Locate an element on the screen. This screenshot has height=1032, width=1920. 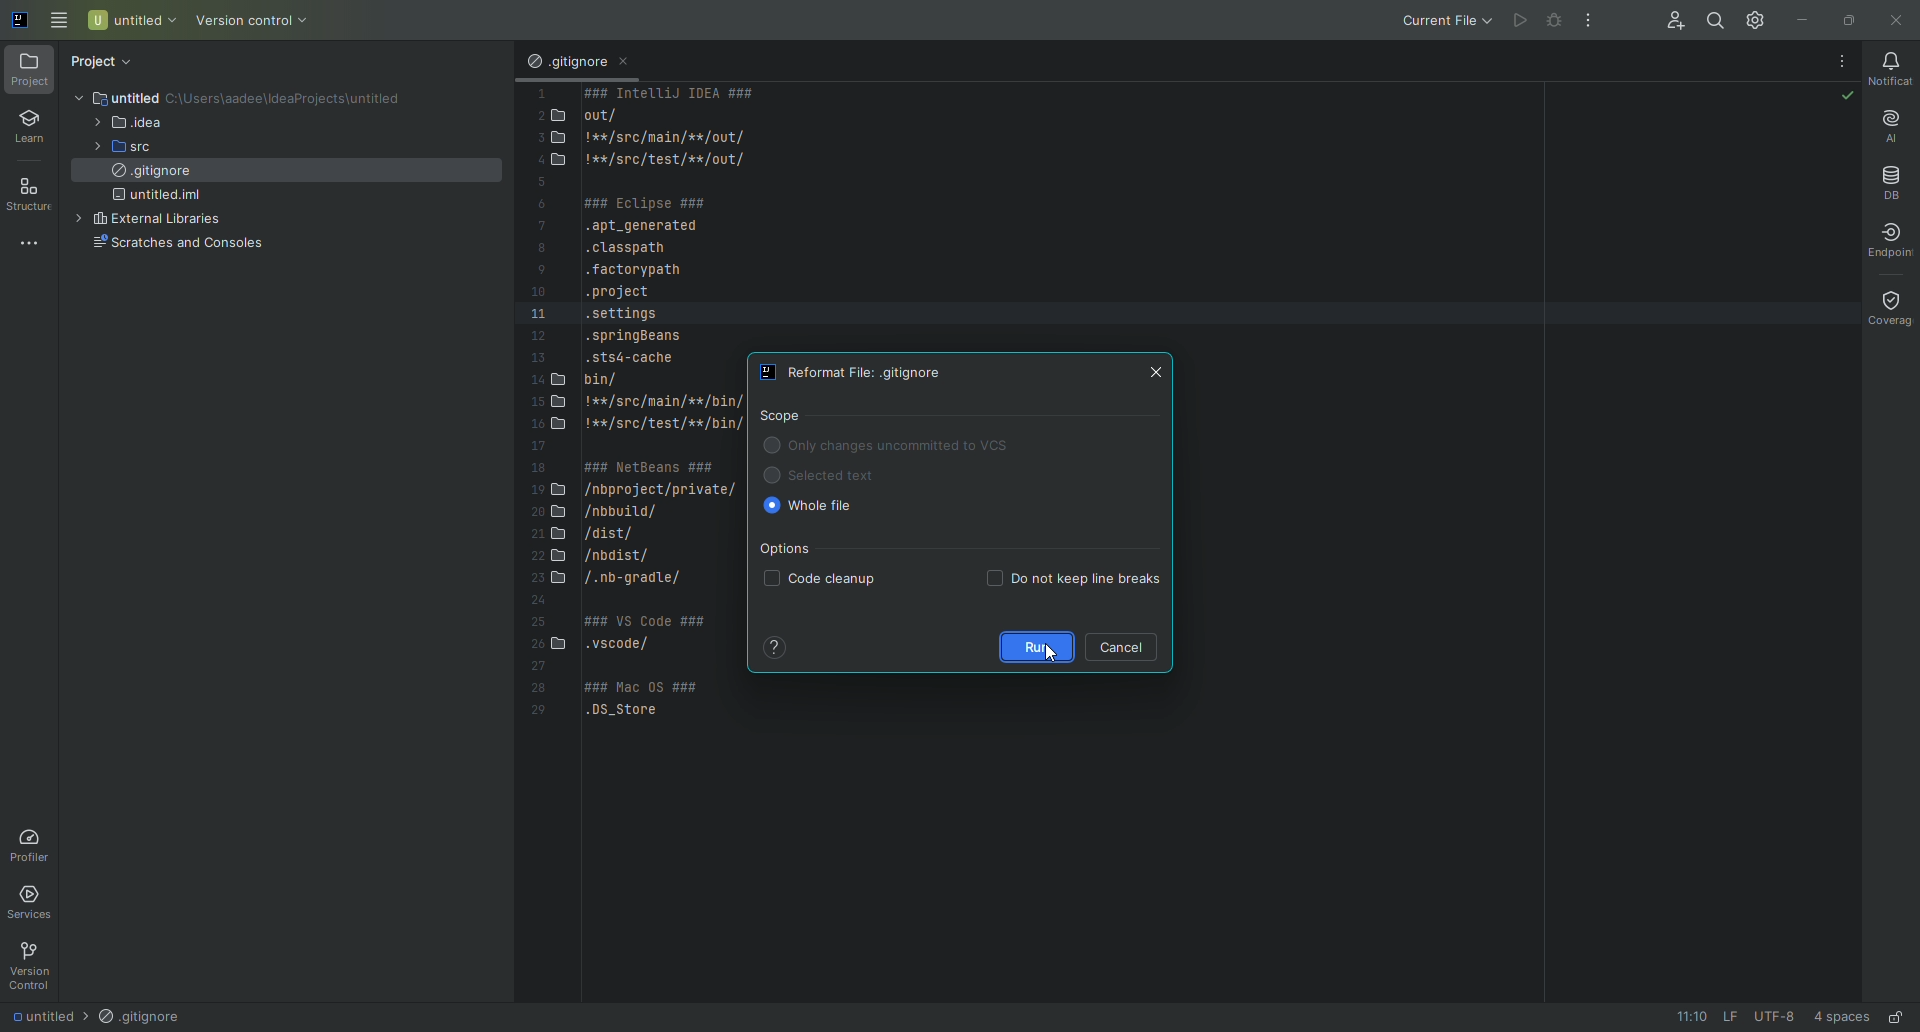
Lock is located at coordinates (1897, 1015).